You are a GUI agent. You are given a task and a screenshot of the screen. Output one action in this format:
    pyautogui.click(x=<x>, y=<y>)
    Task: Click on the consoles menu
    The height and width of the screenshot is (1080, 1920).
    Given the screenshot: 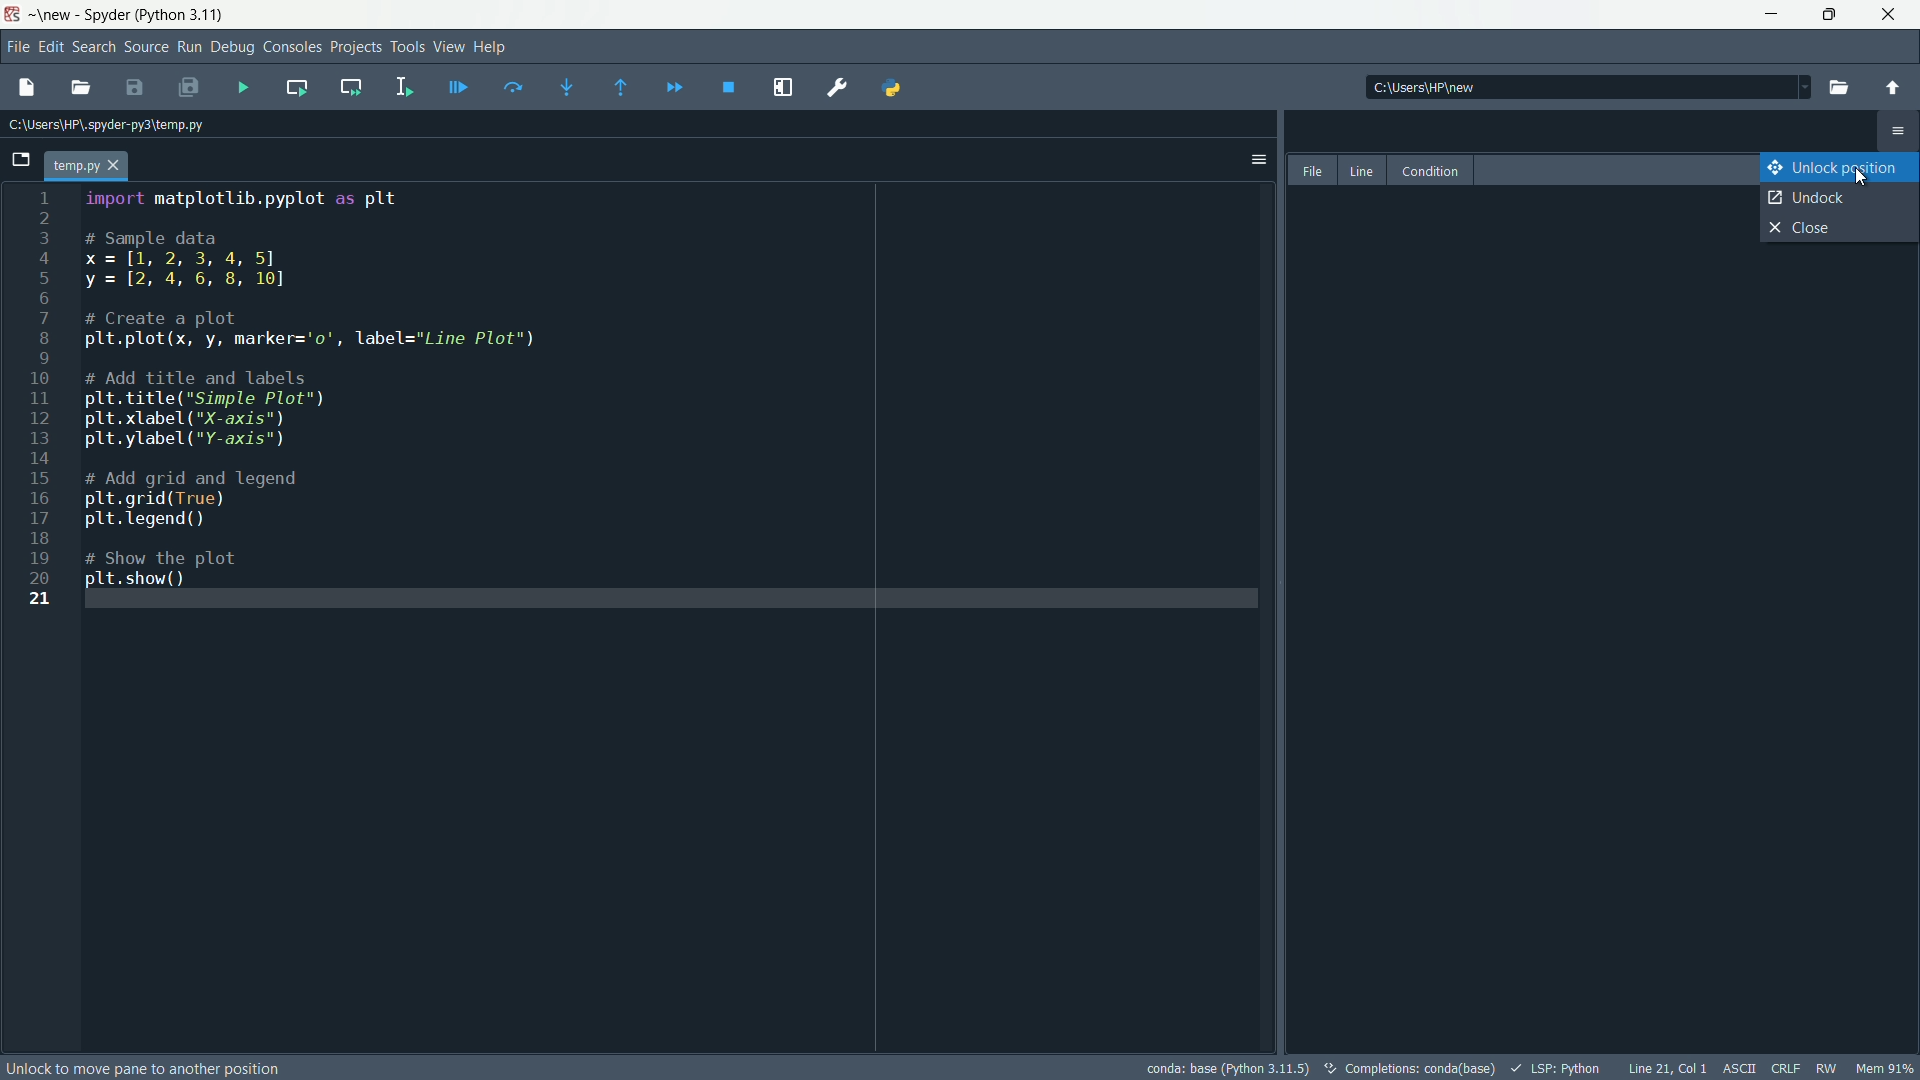 What is the action you would take?
    pyautogui.click(x=292, y=46)
    